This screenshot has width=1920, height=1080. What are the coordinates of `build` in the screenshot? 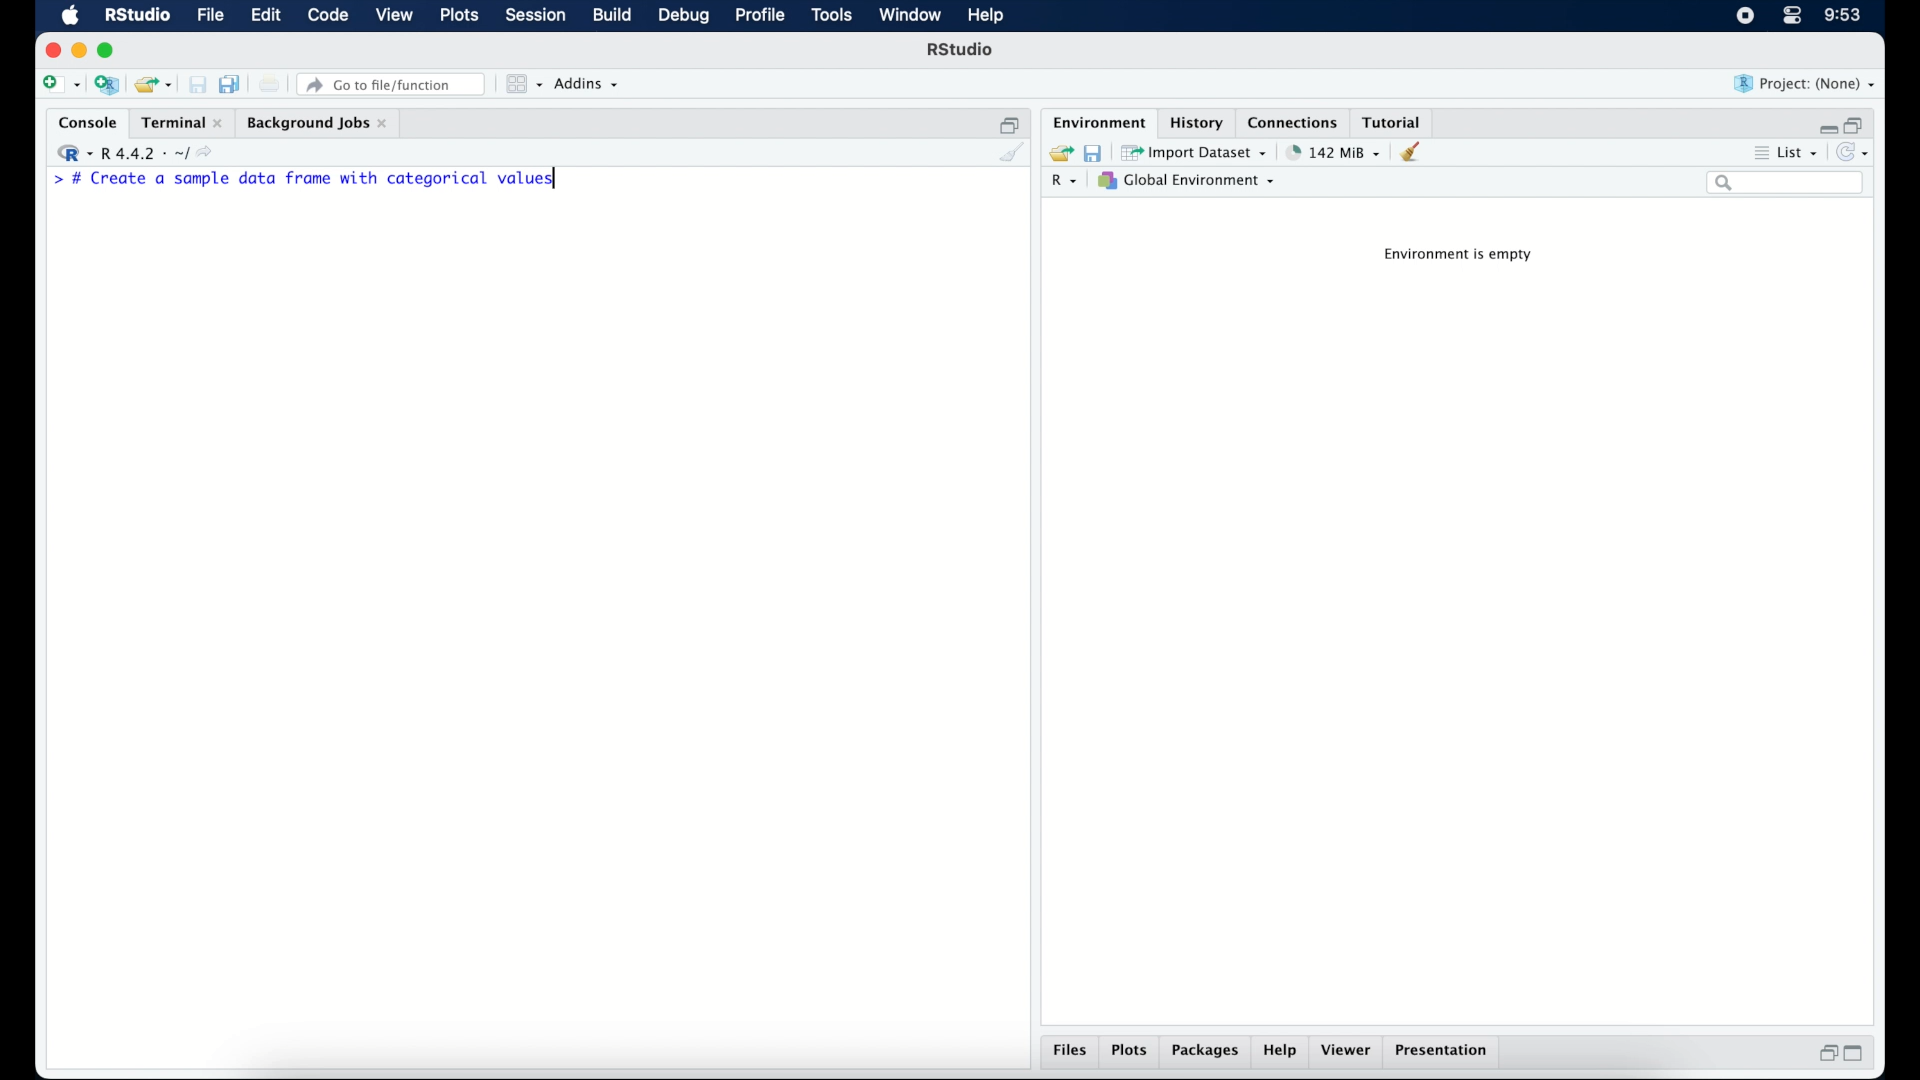 It's located at (613, 16).